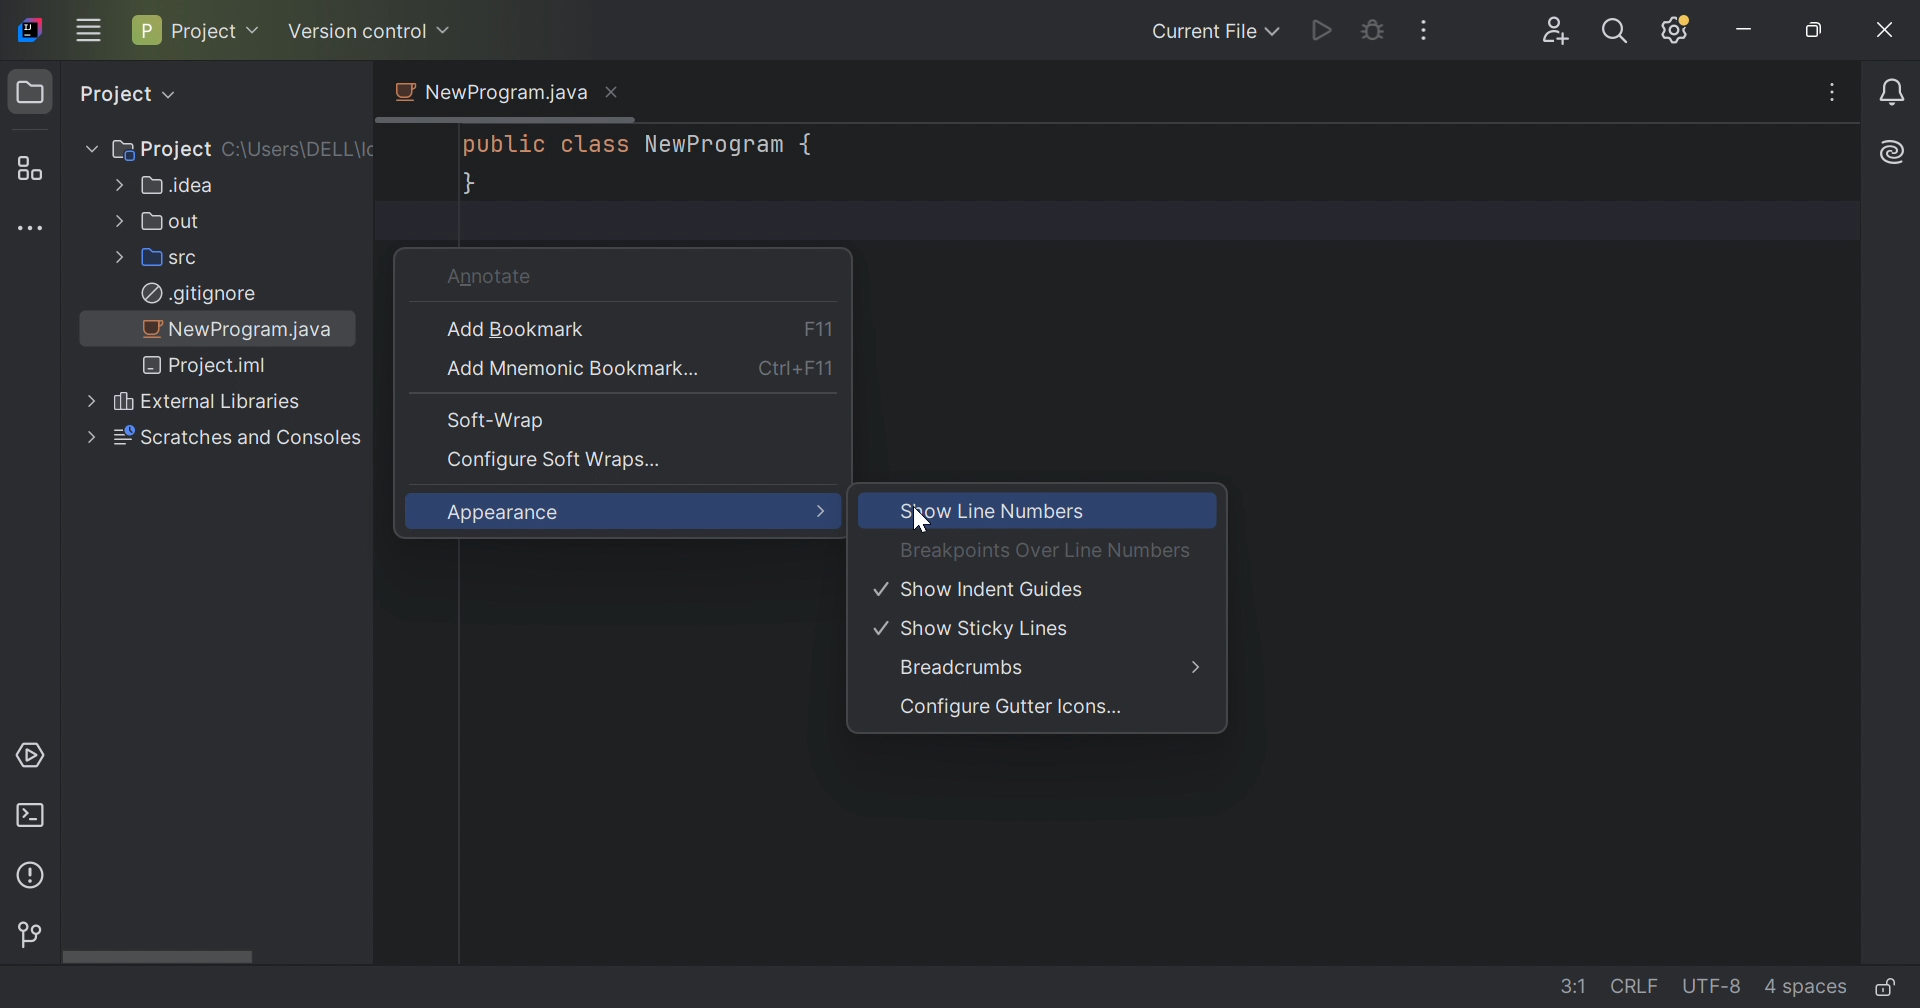 The width and height of the screenshot is (1920, 1008). What do you see at coordinates (209, 366) in the screenshot?
I see `Project.iml` at bounding box center [209, 366].